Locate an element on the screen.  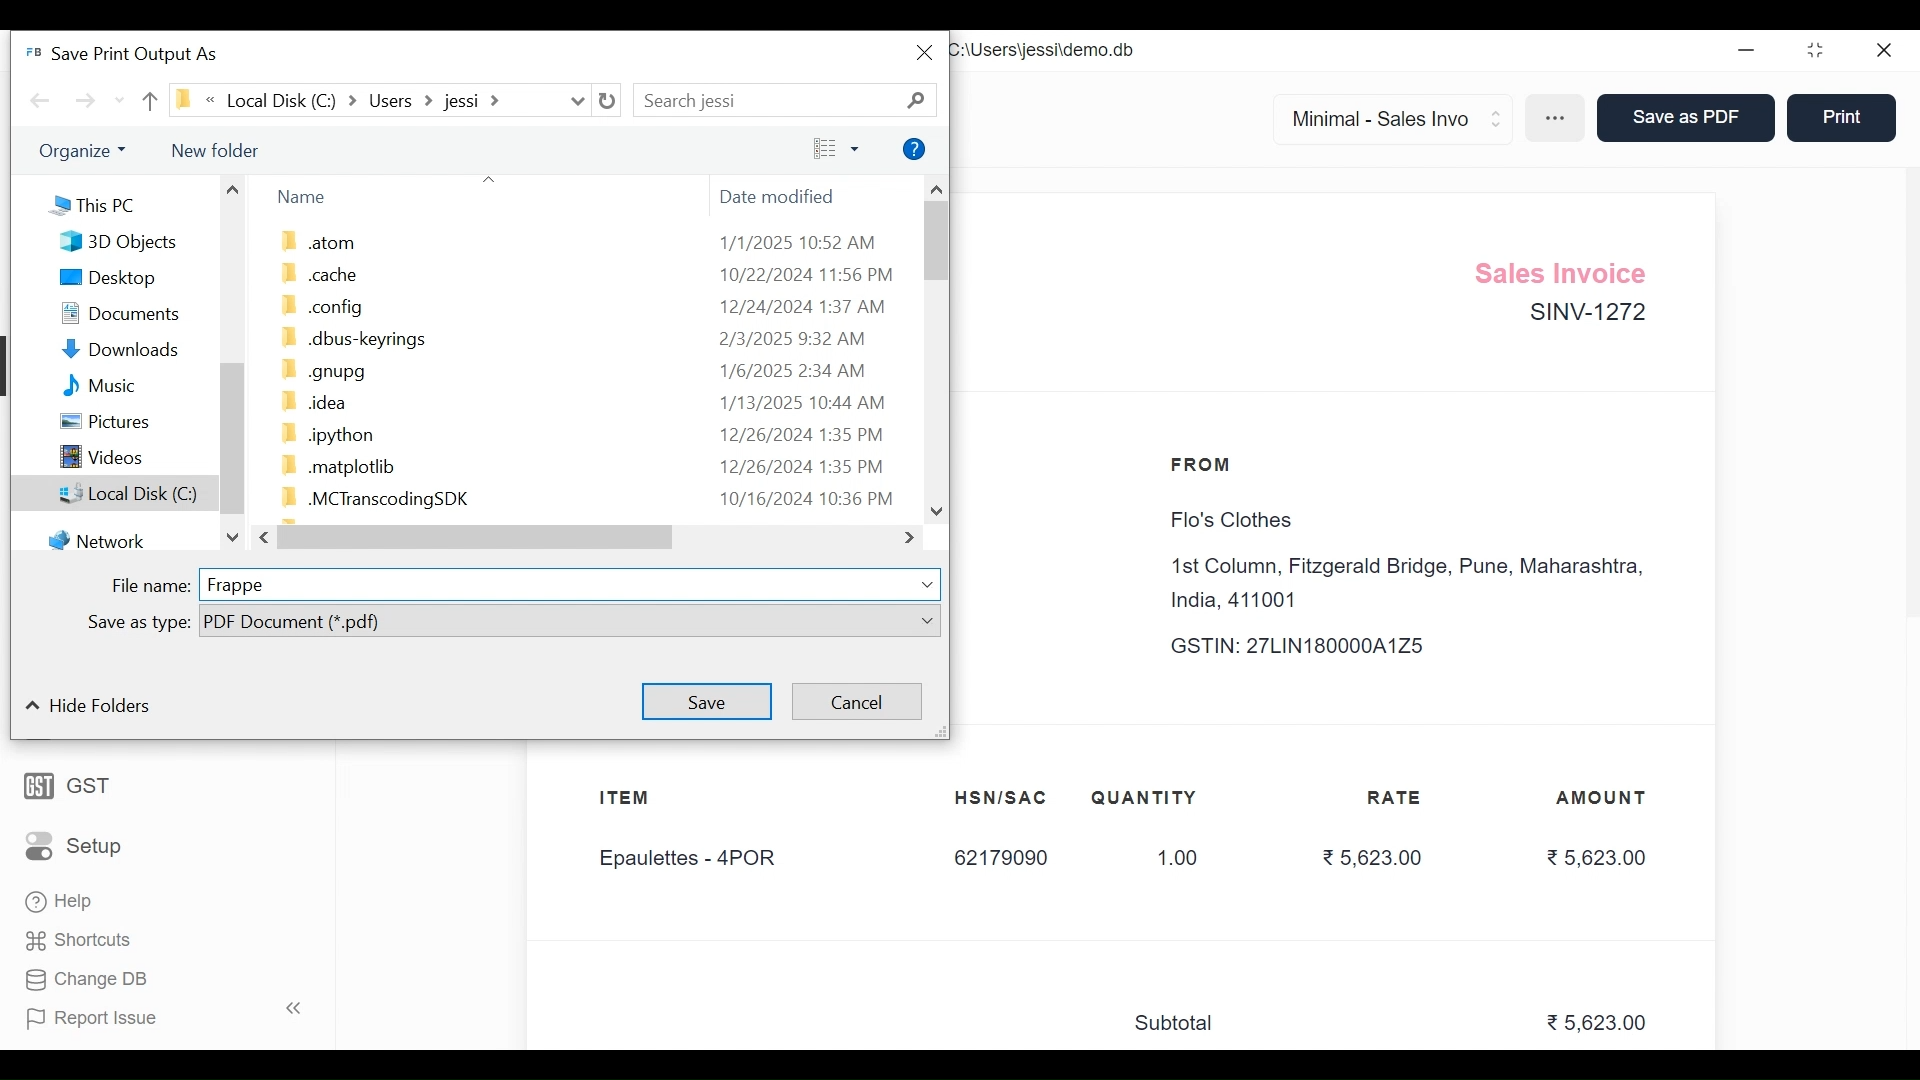
atom is located at coordinates (318, 244).